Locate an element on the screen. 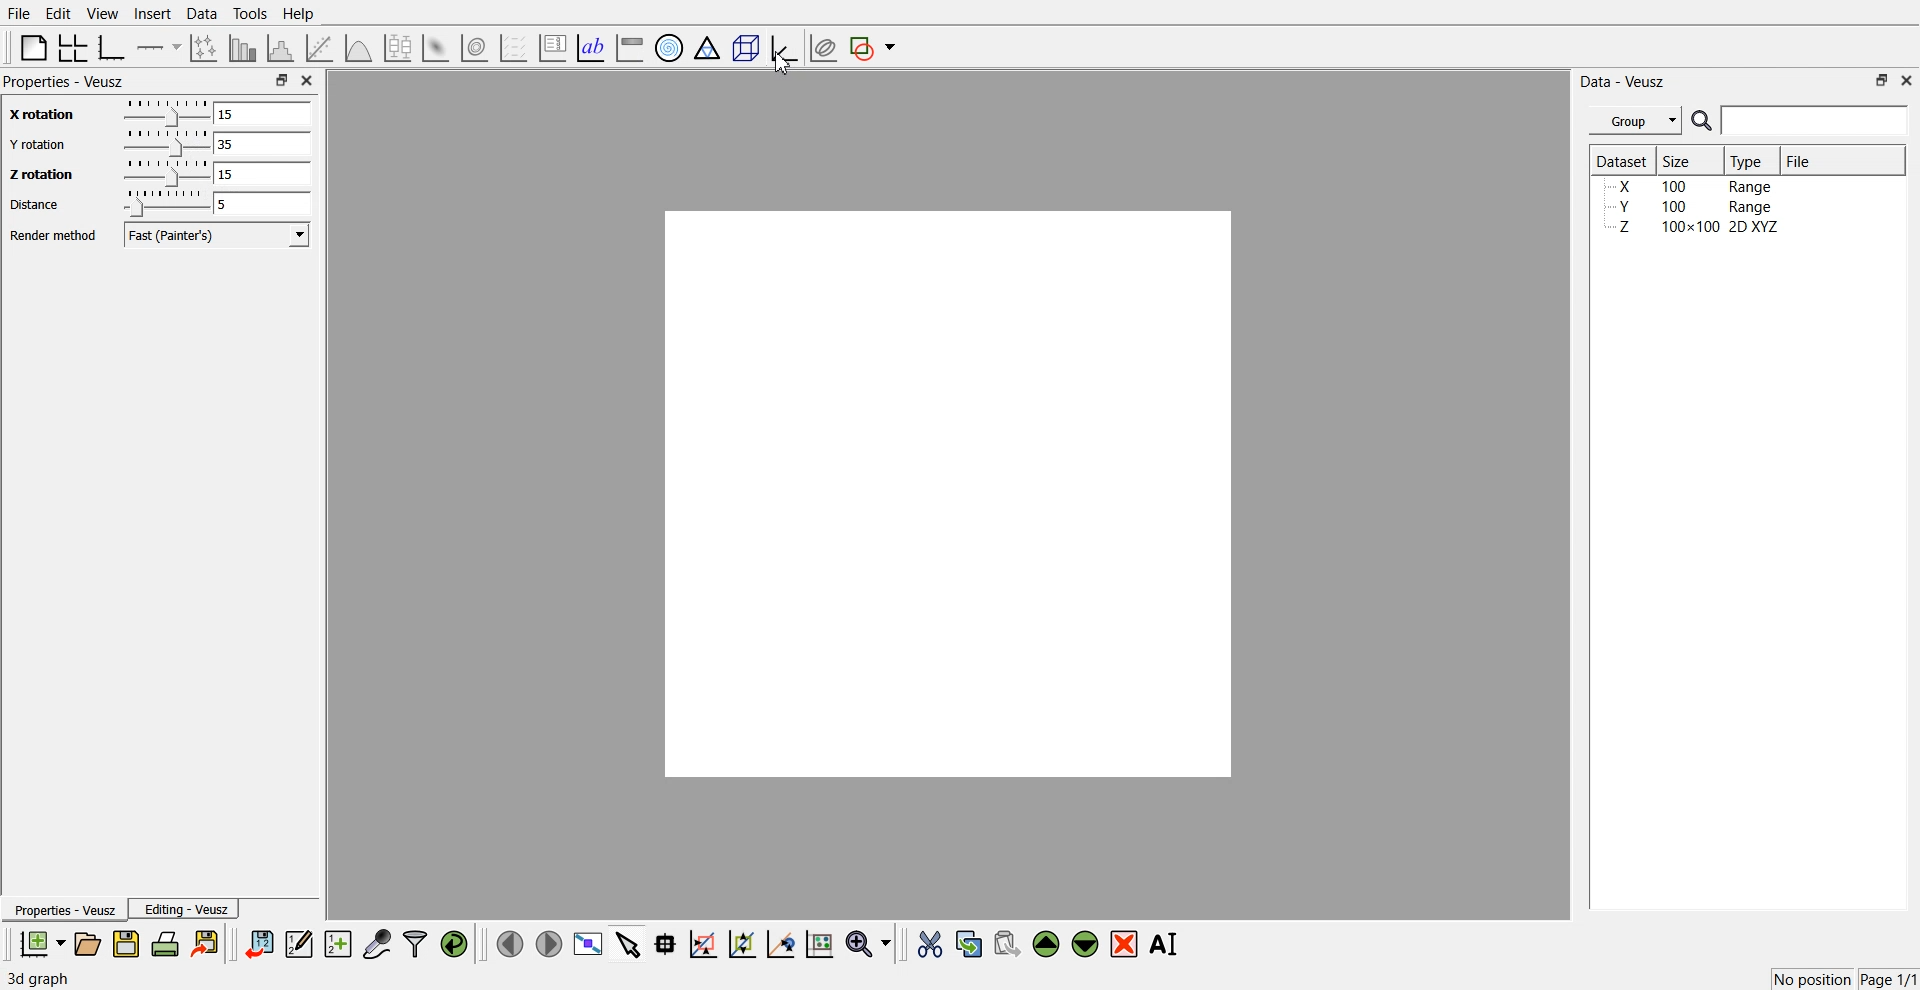 This screenshot has width=1920, height=990. Copy the selected widget is located at coordinates (970, 943).